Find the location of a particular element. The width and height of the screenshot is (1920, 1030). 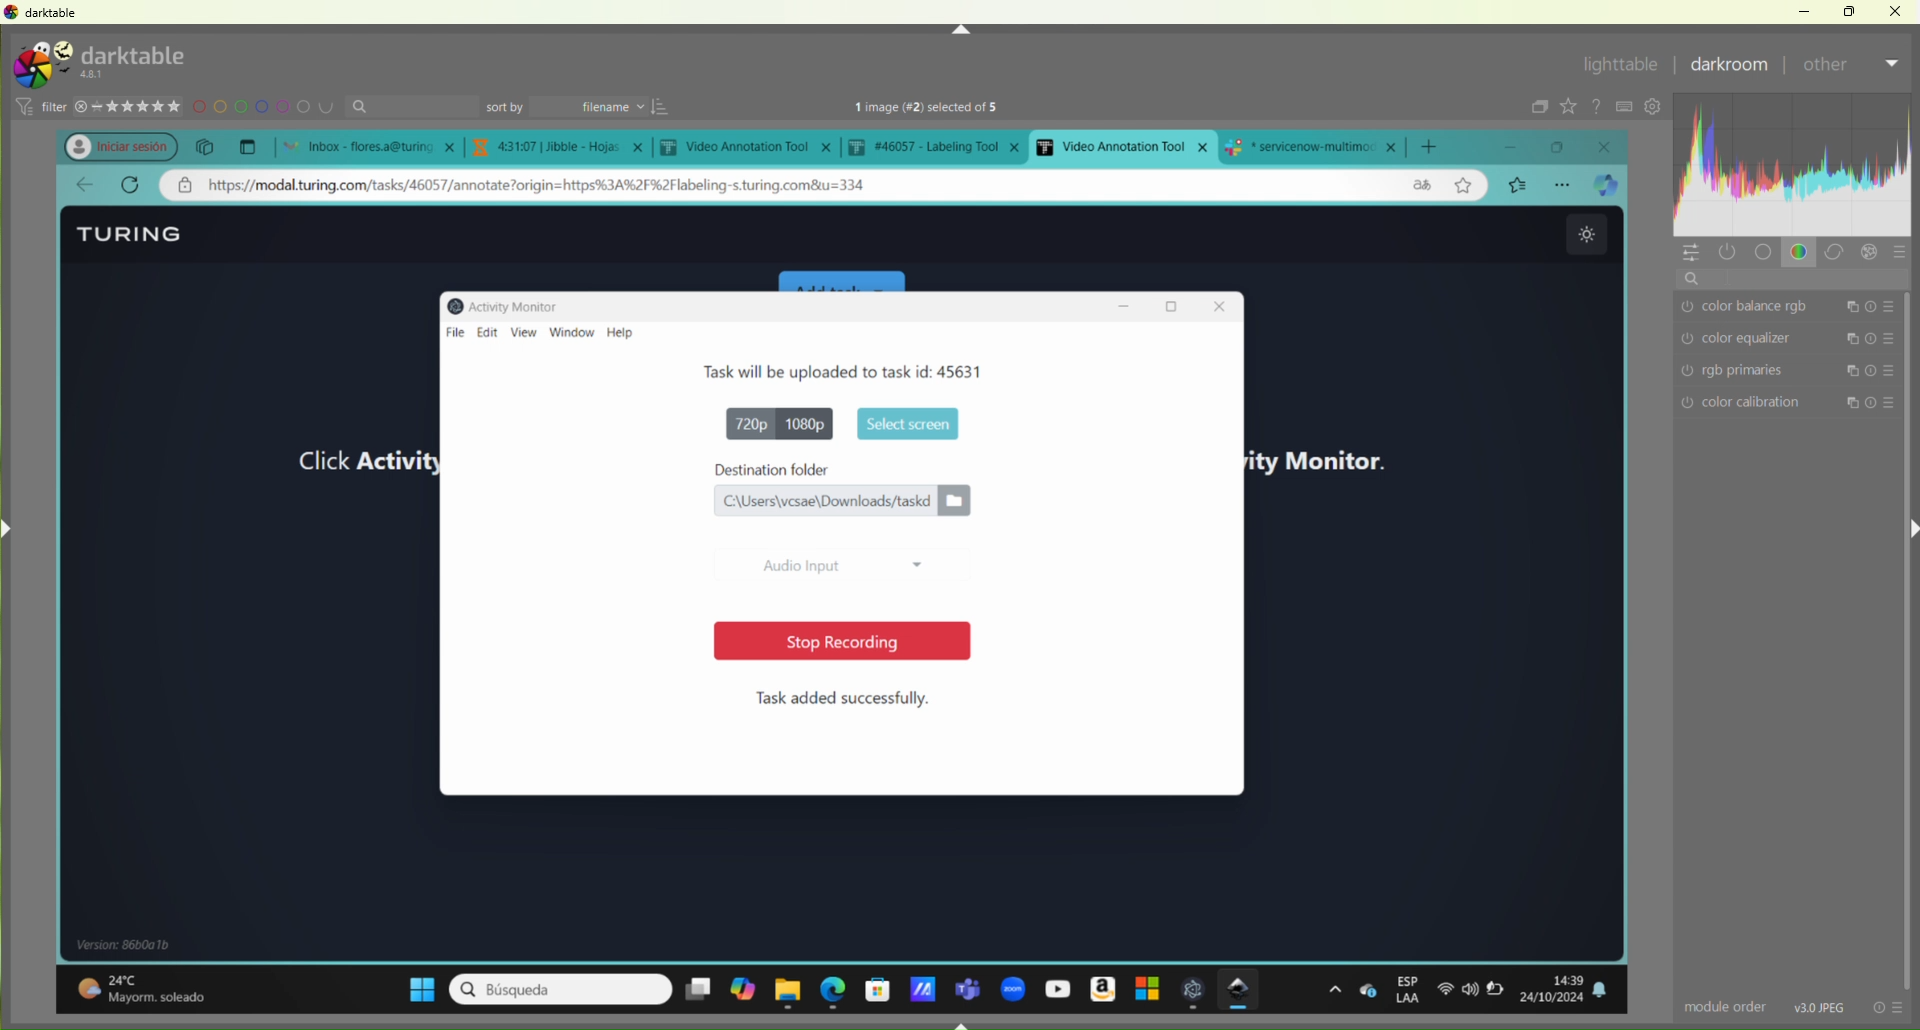

activity monitor is located at coordinates (1328, 456).